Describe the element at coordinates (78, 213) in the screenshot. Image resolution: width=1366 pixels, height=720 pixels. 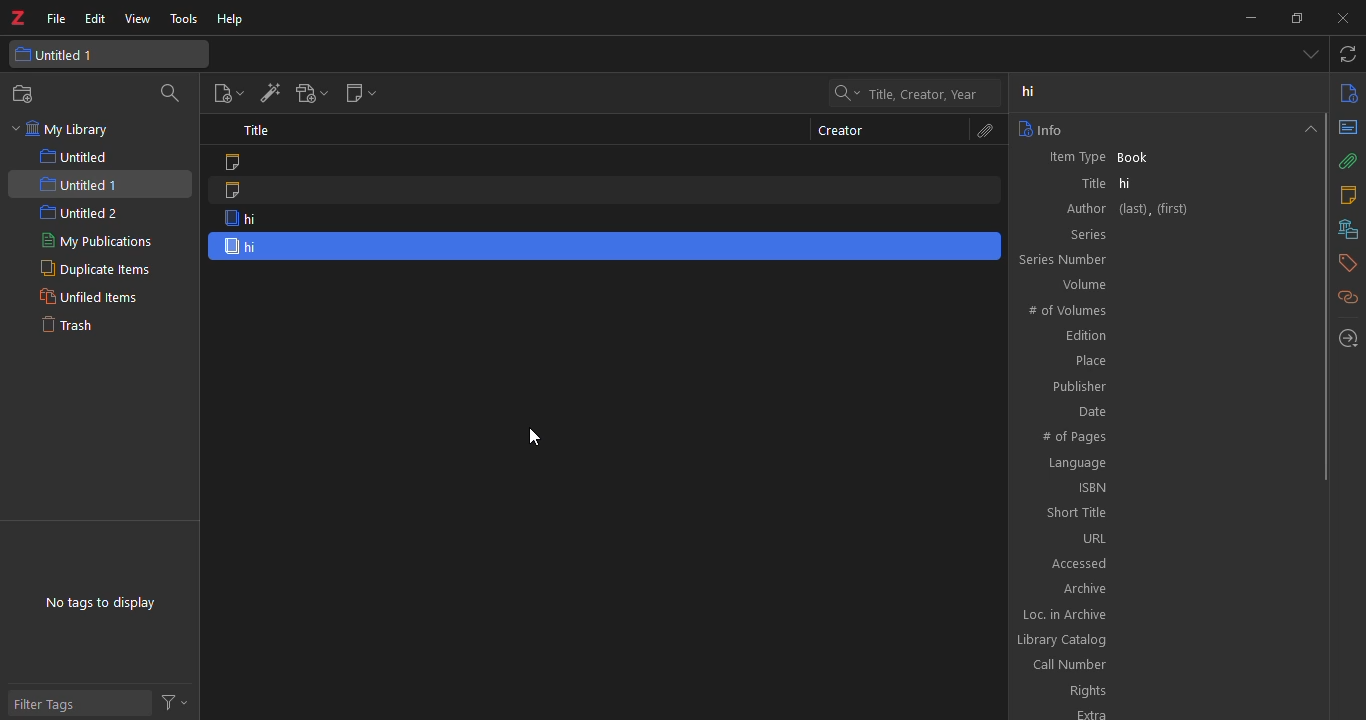
I see `untitled 2` at that location.